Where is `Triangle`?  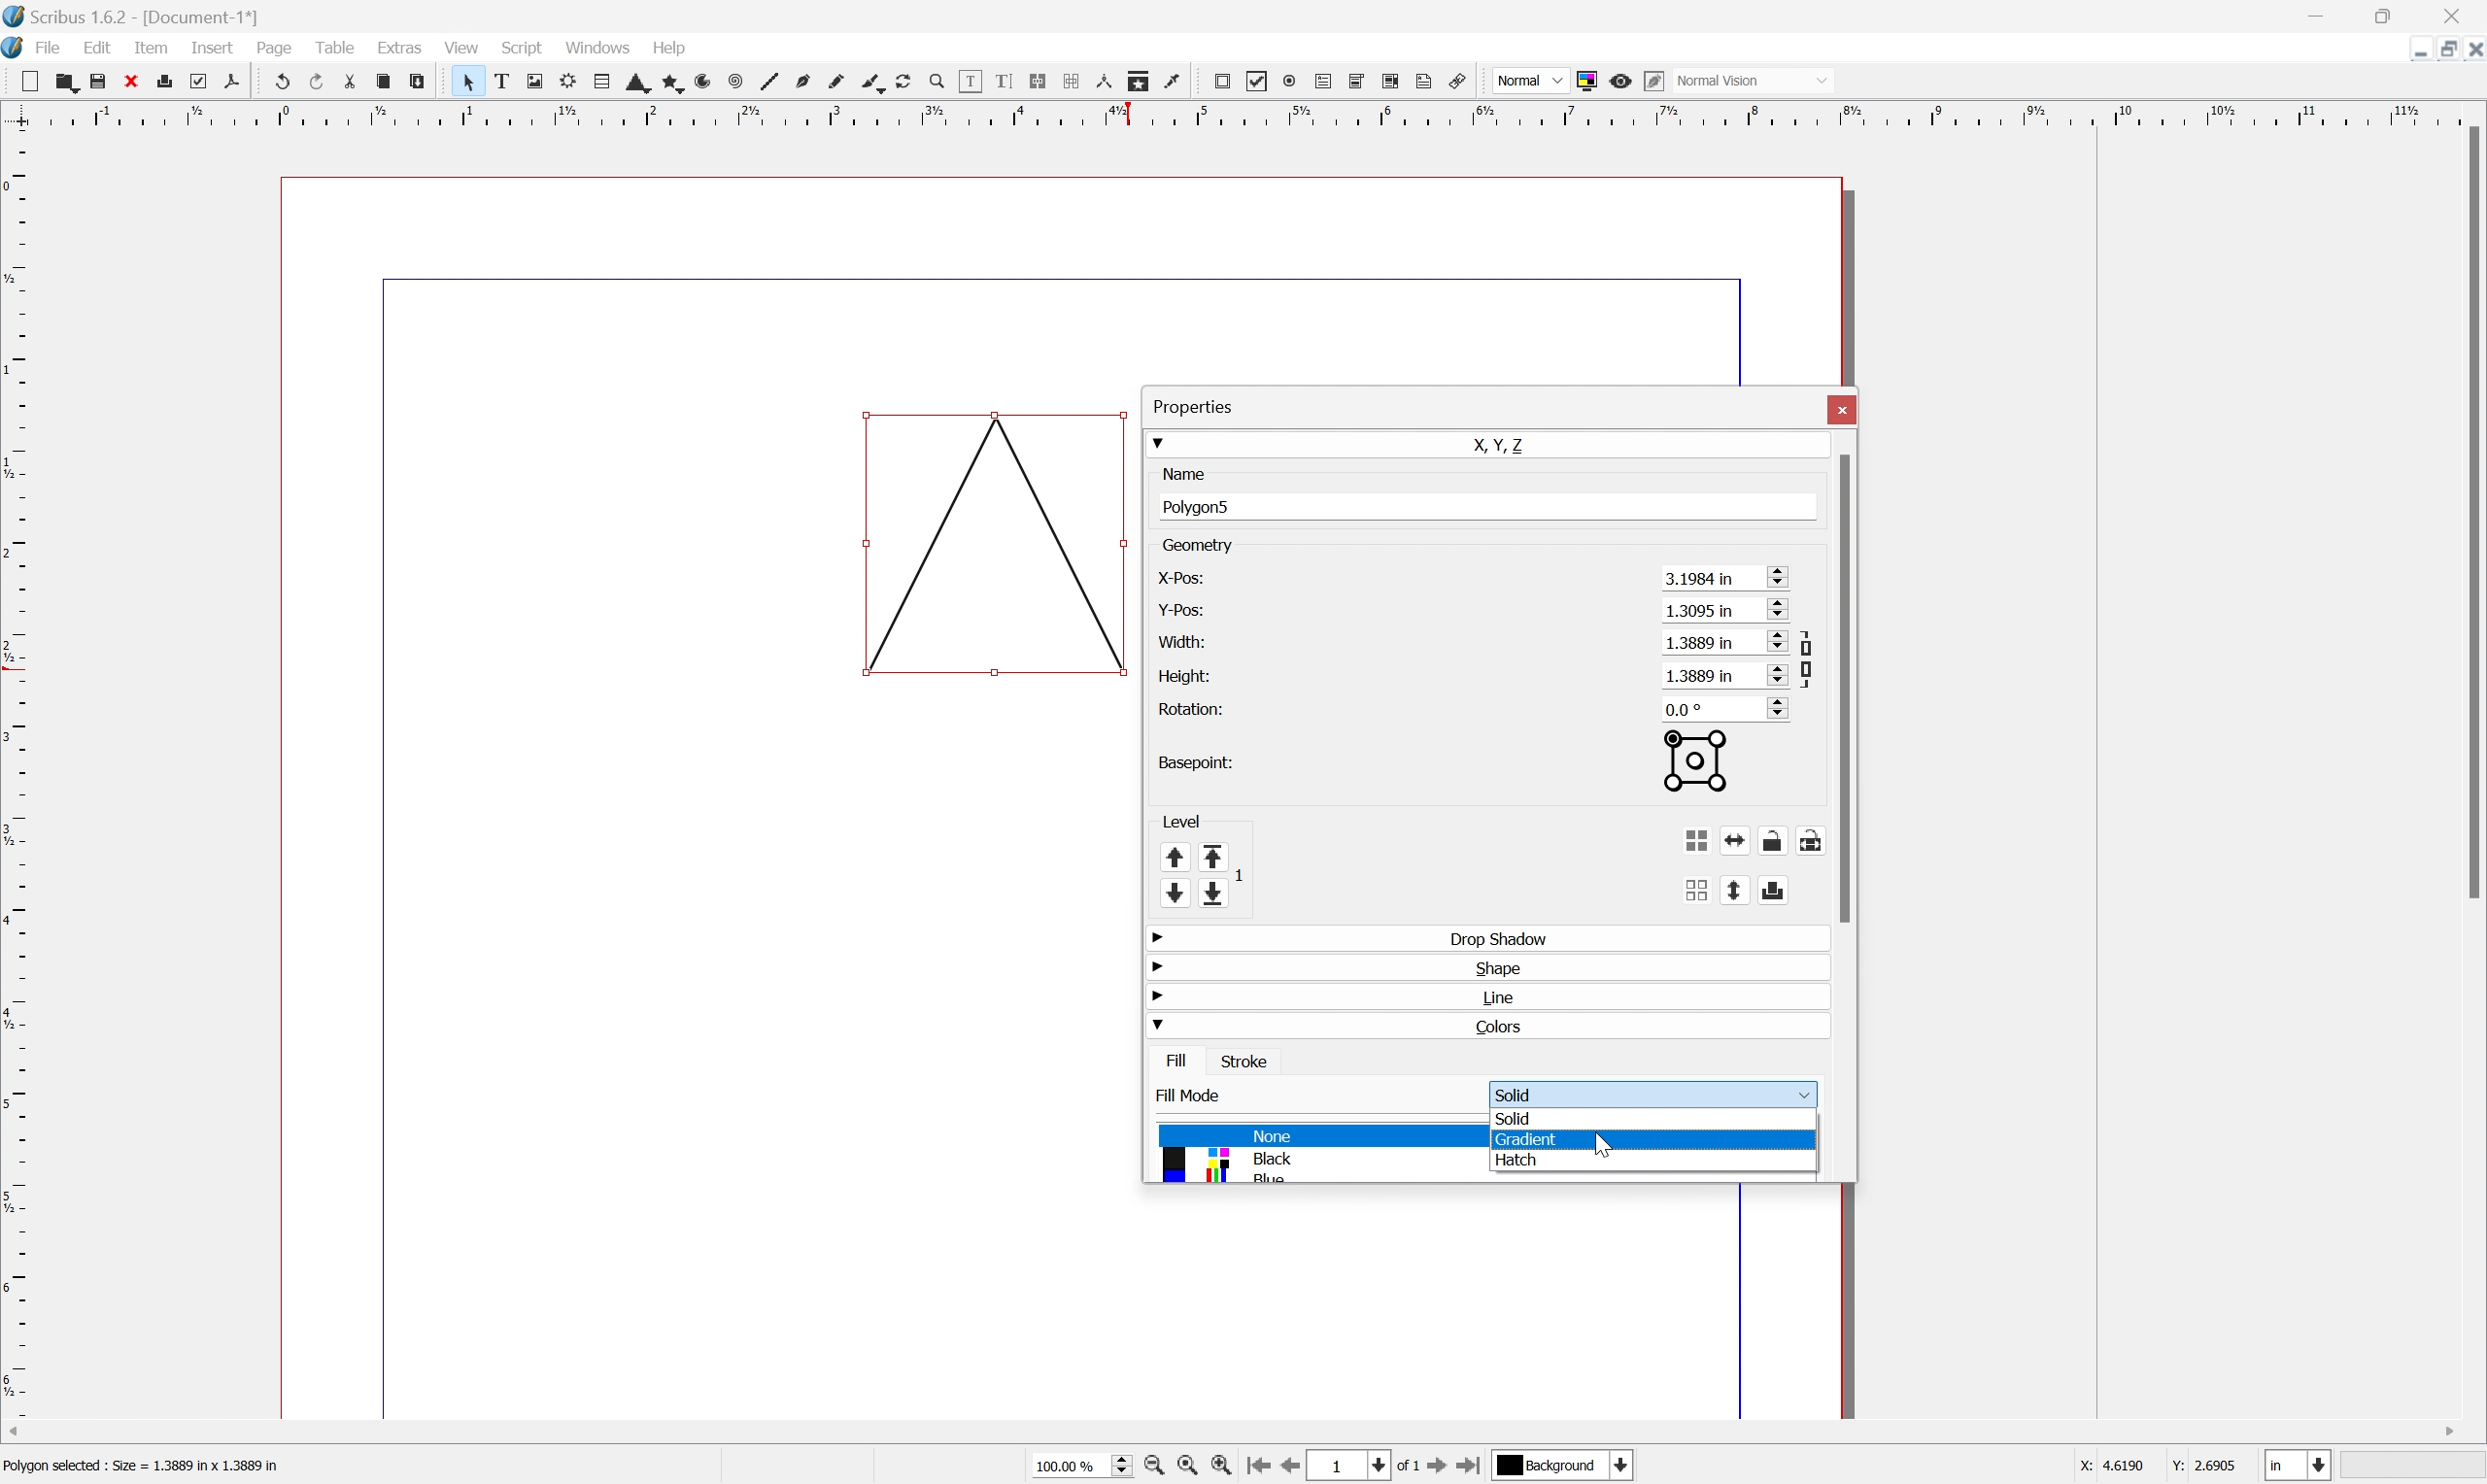
Triangle is located at coordinates (997, 545).